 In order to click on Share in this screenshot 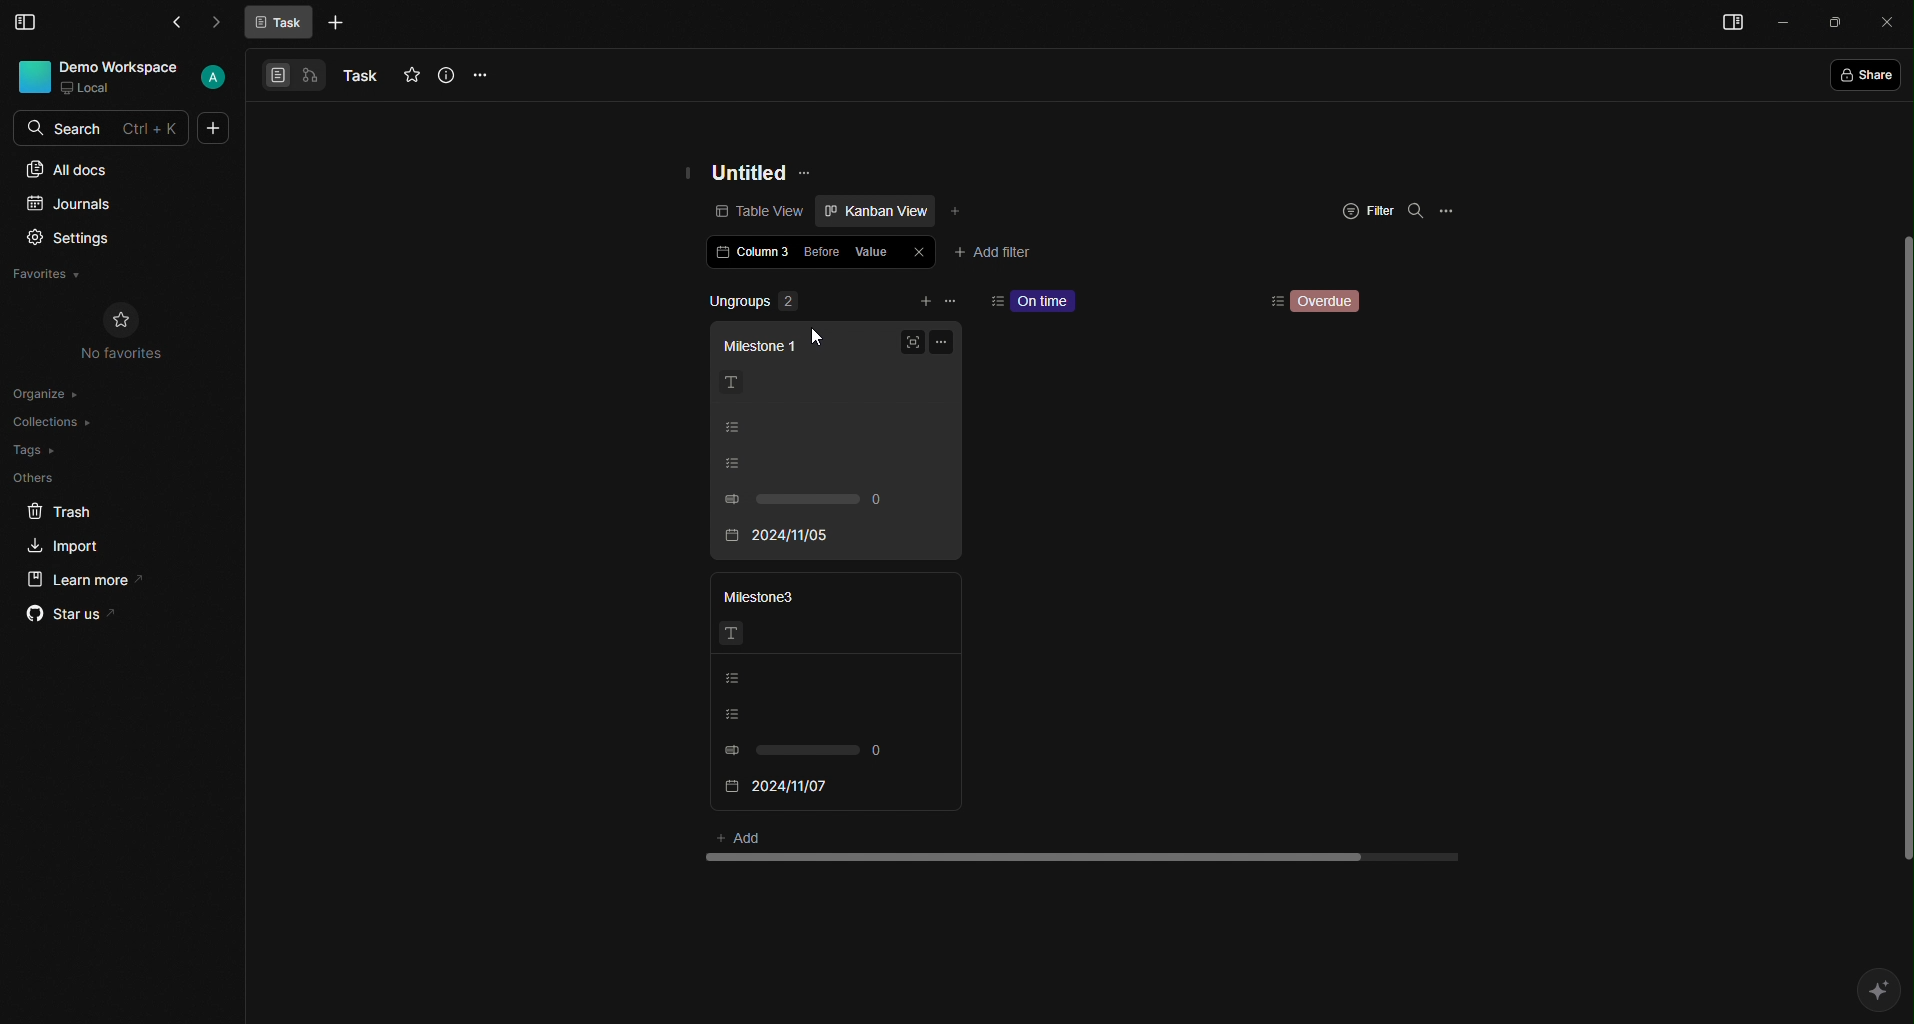, I will do `click(1867, 75)`.